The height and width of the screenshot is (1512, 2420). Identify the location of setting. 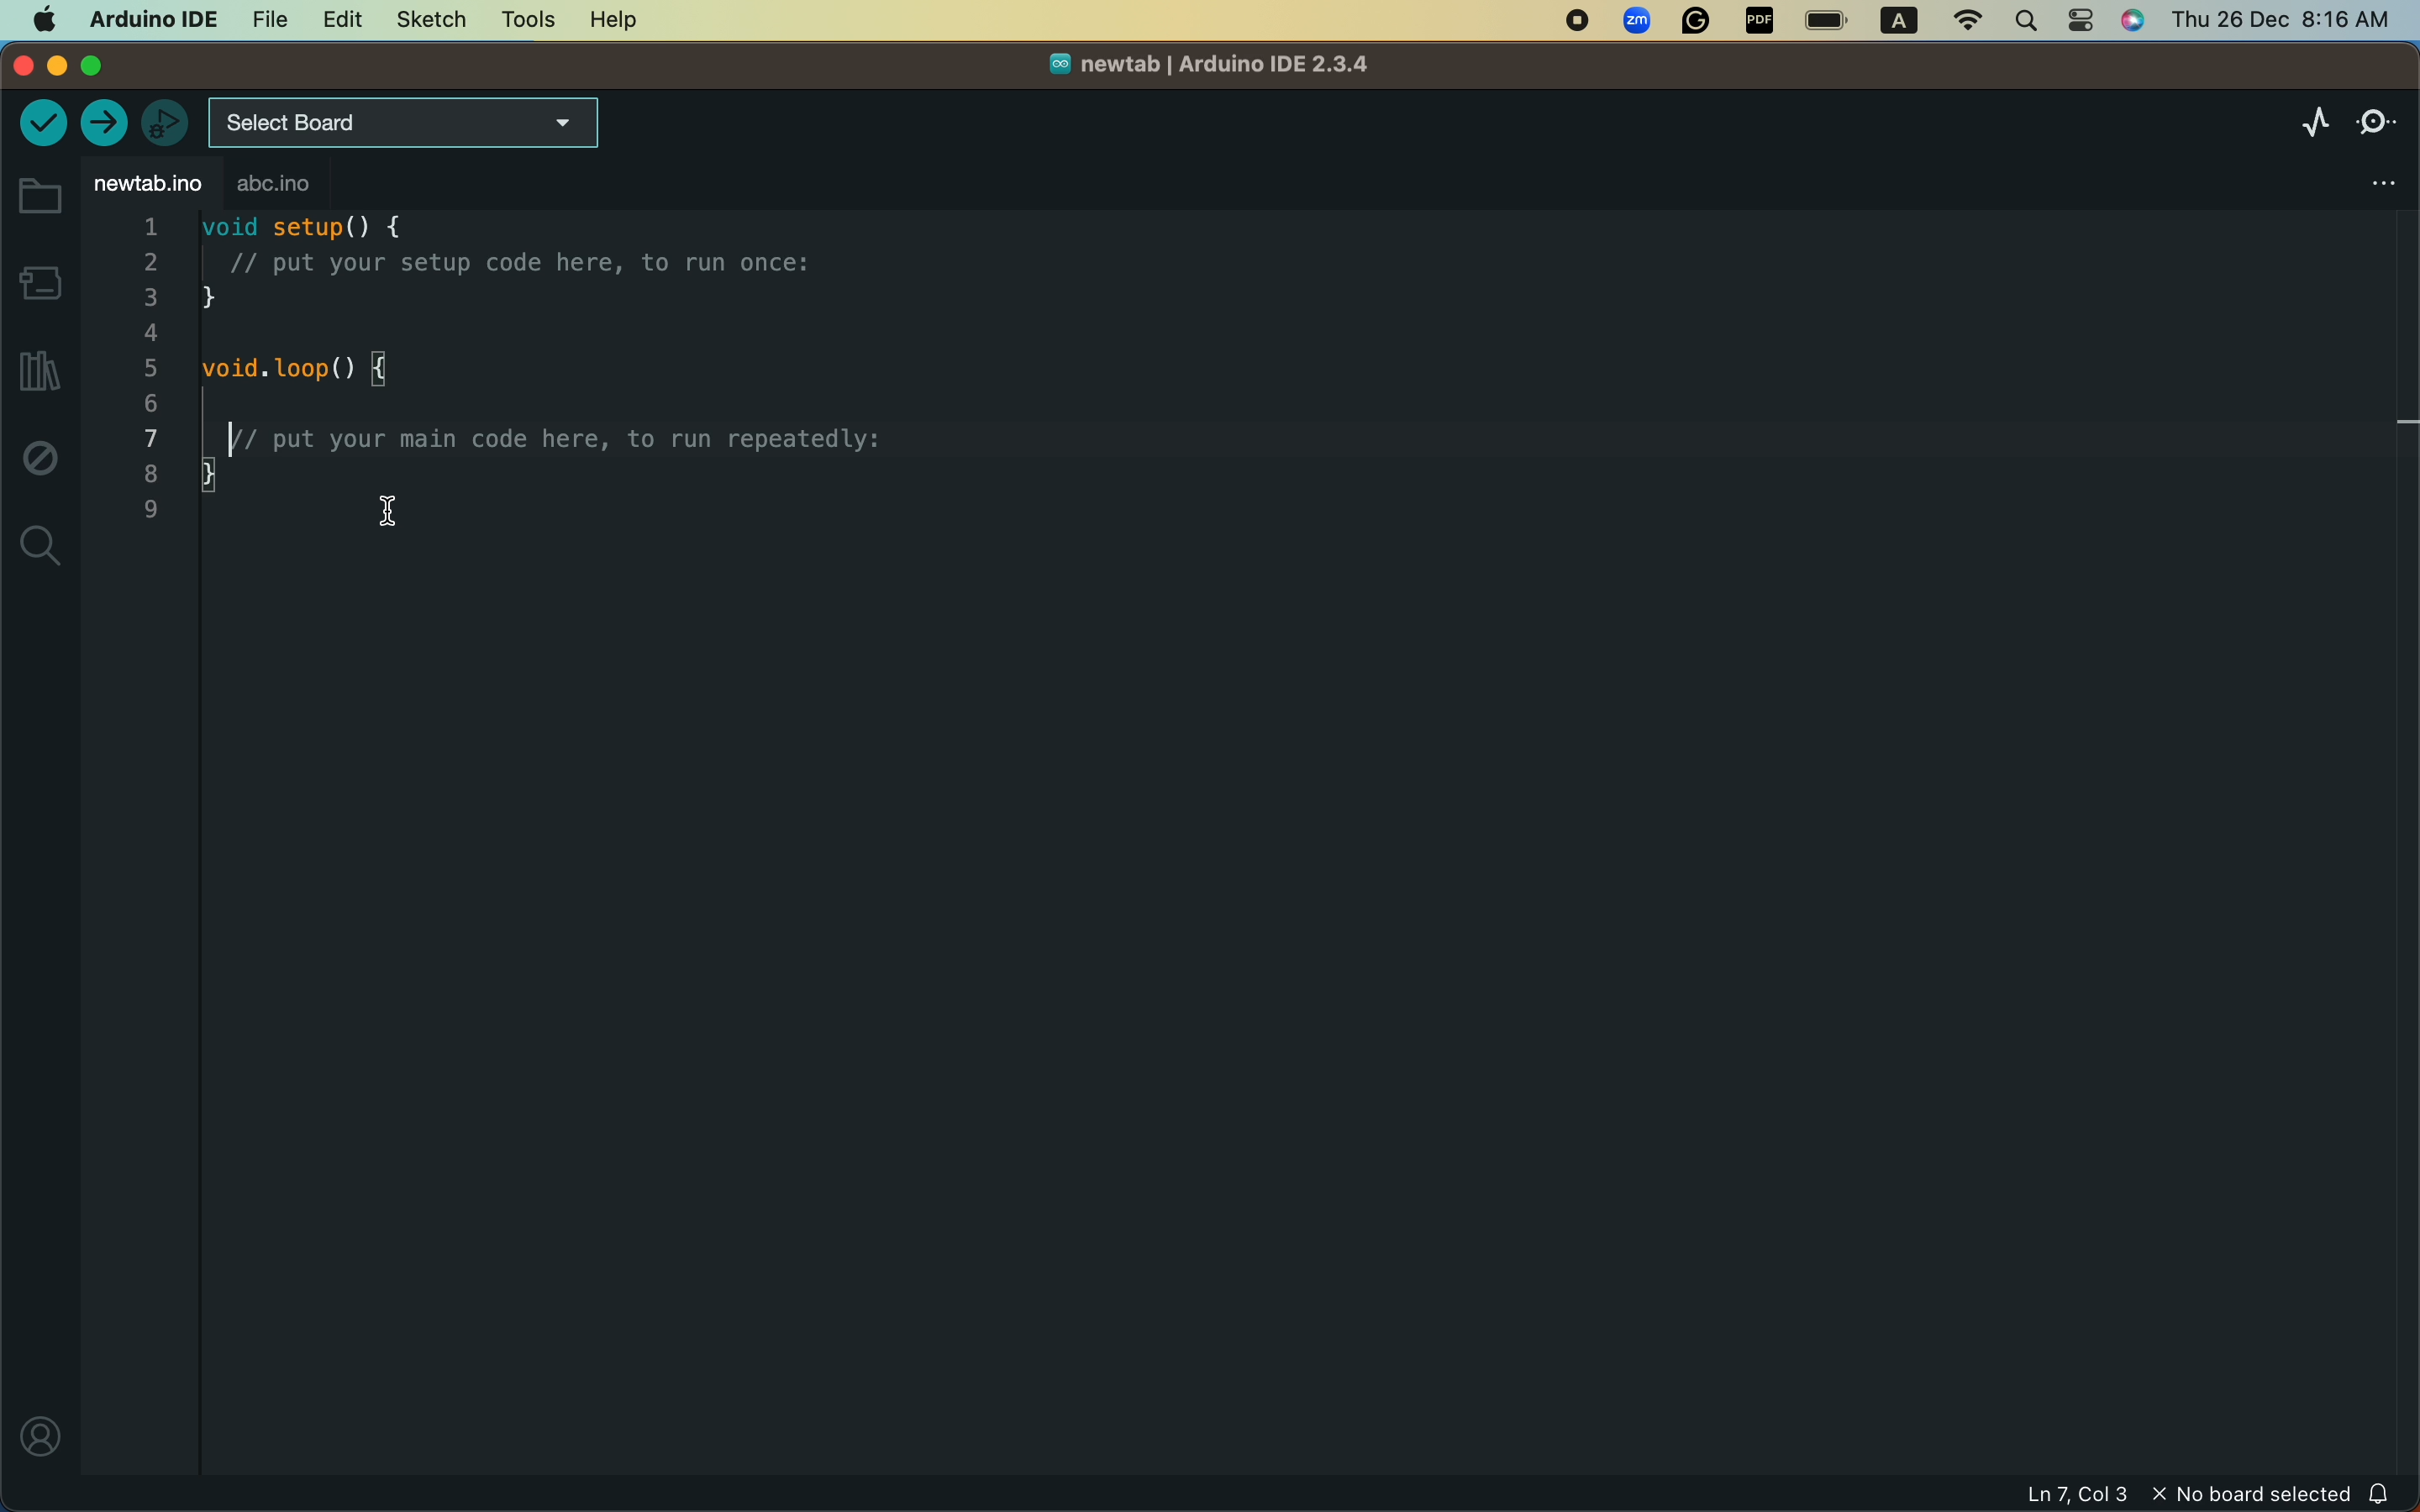
(2083, 21).